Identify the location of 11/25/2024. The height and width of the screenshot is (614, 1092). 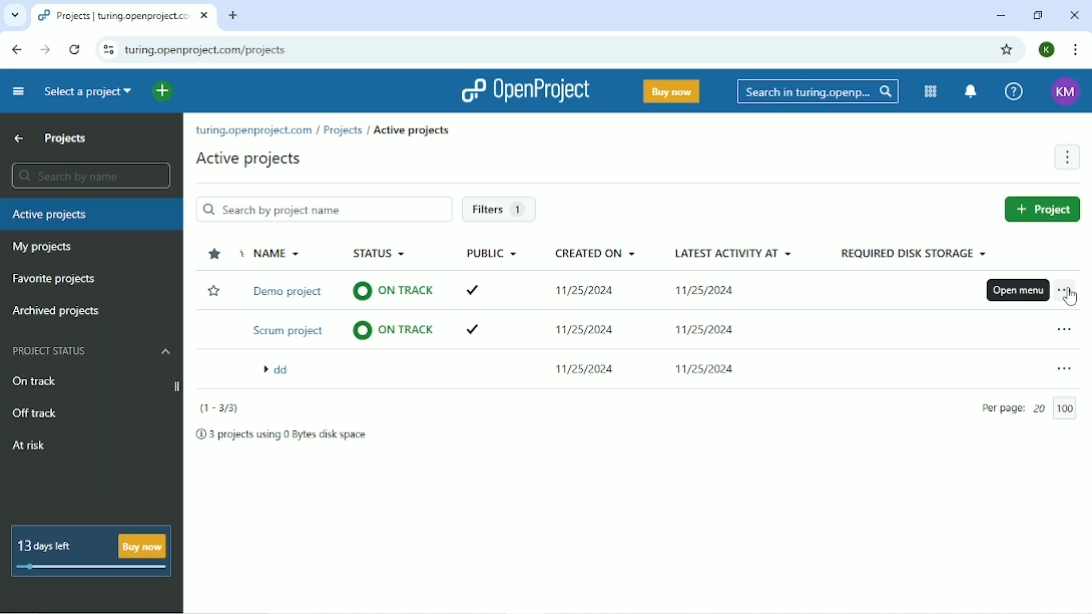
(584, 331).